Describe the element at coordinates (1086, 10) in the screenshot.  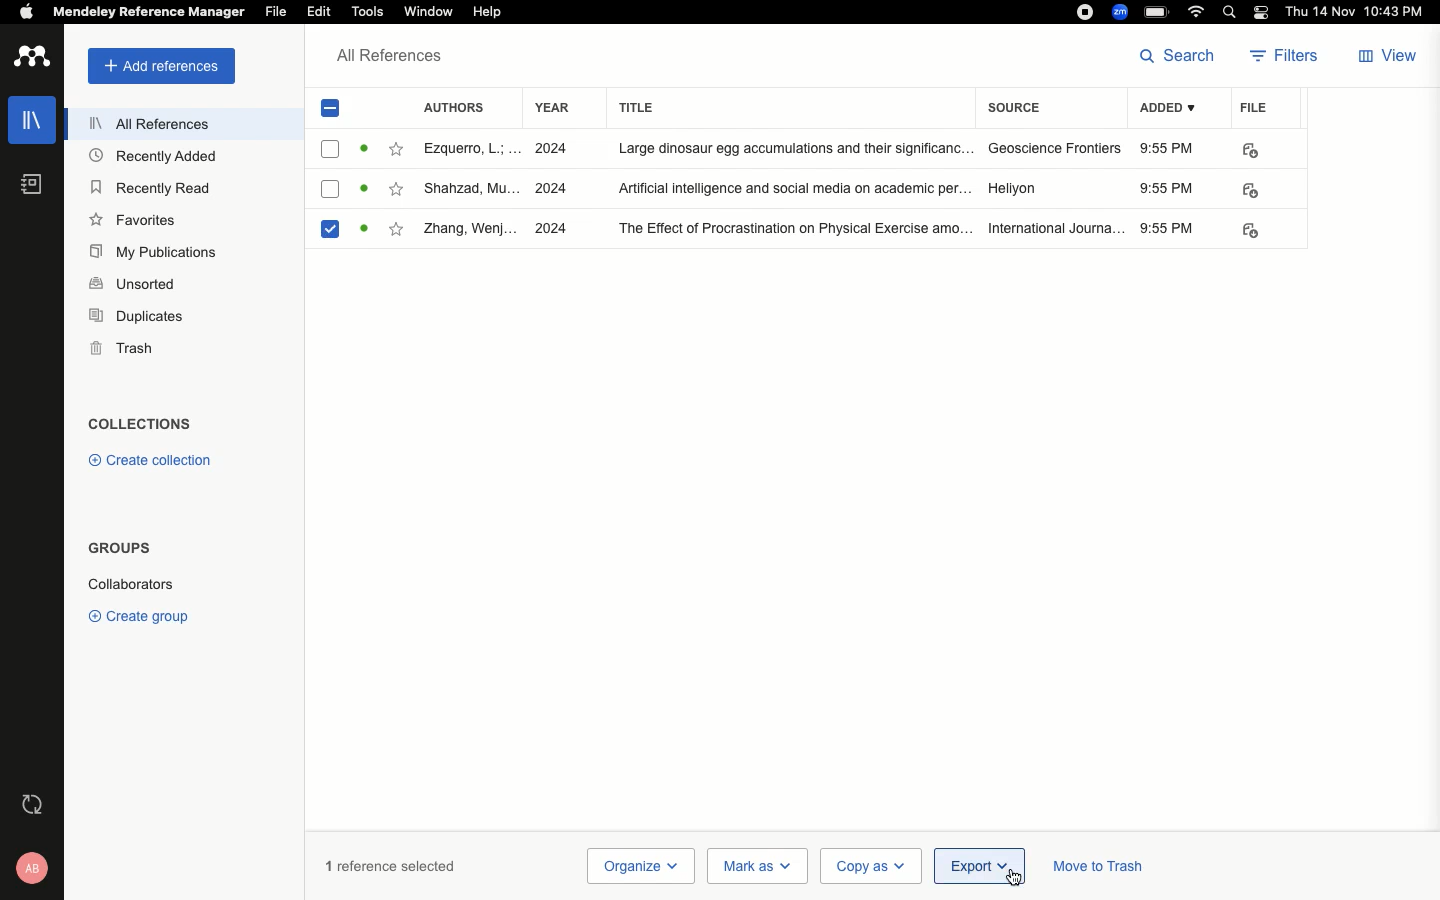
I see `Recording` at that location.